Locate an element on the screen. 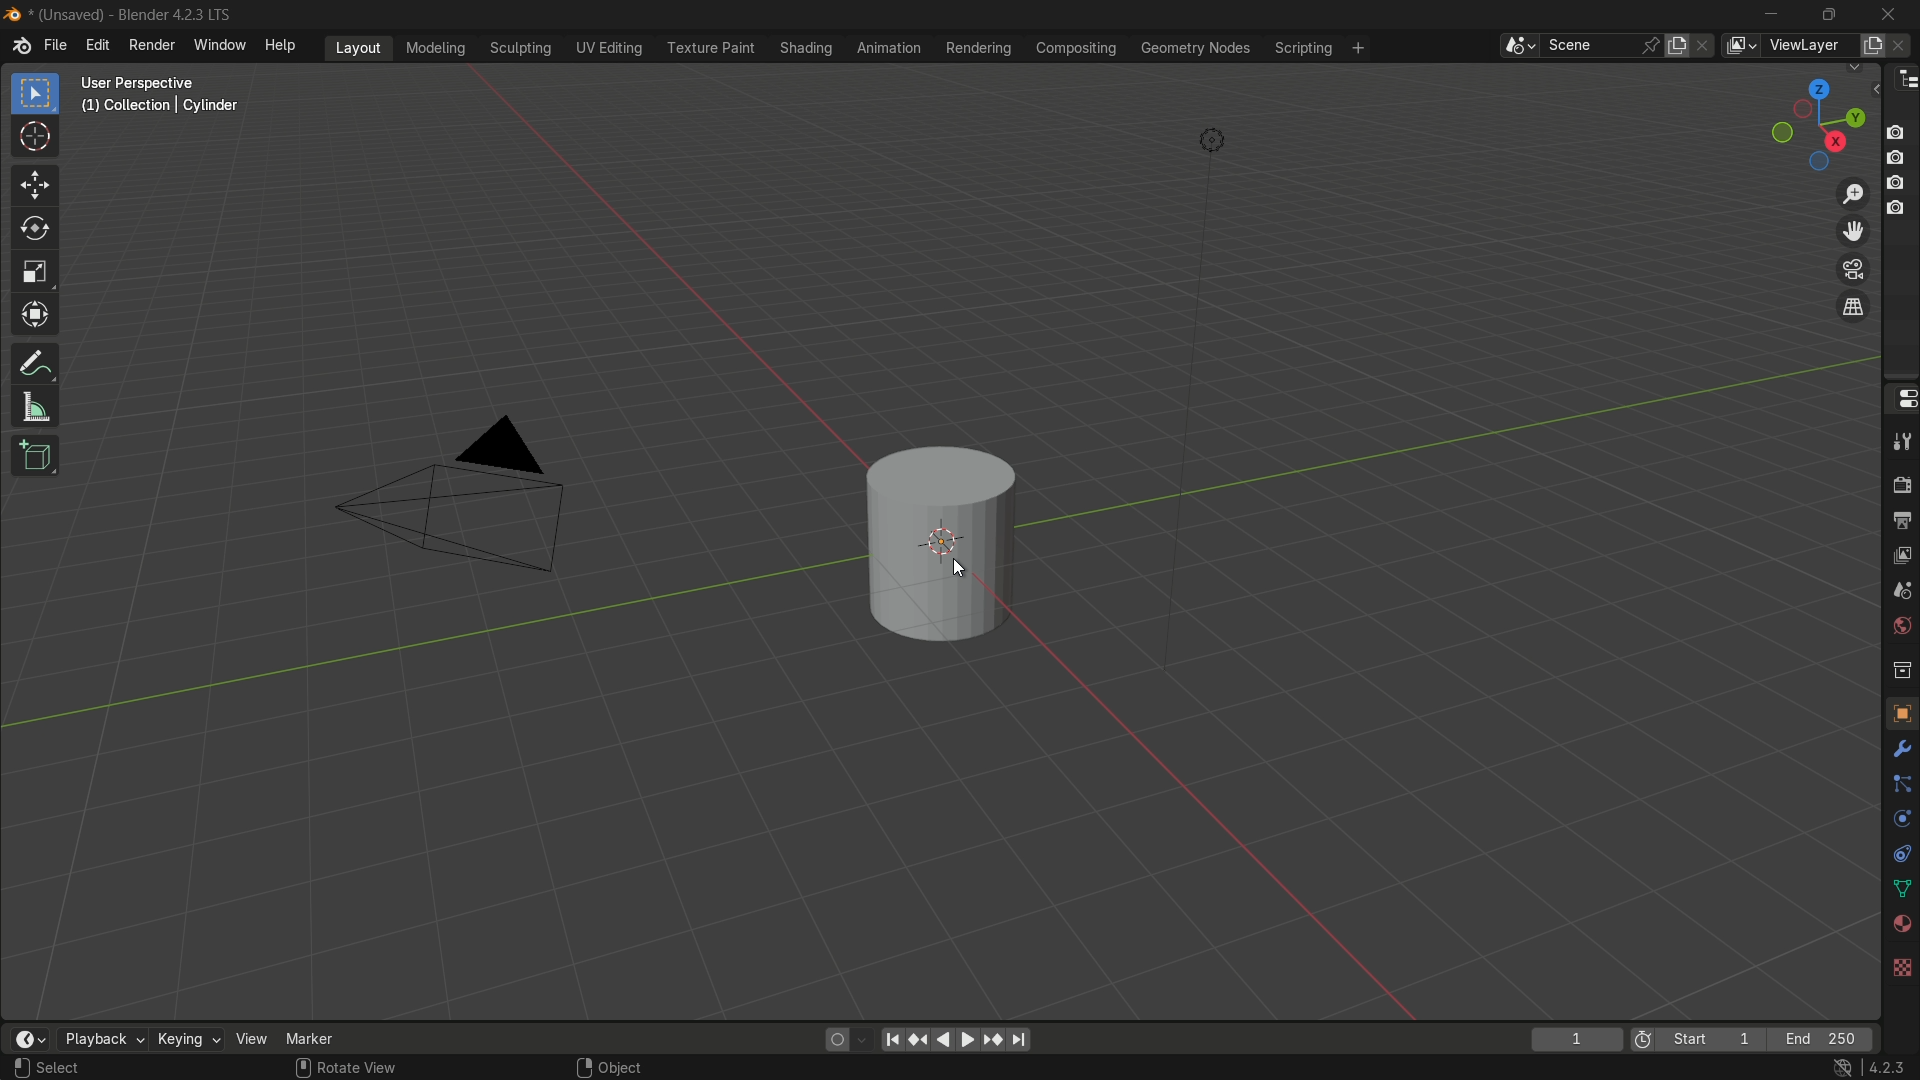 This screenshot has width=1920, height=1080. timeline is located at coordinates (26, 1038).